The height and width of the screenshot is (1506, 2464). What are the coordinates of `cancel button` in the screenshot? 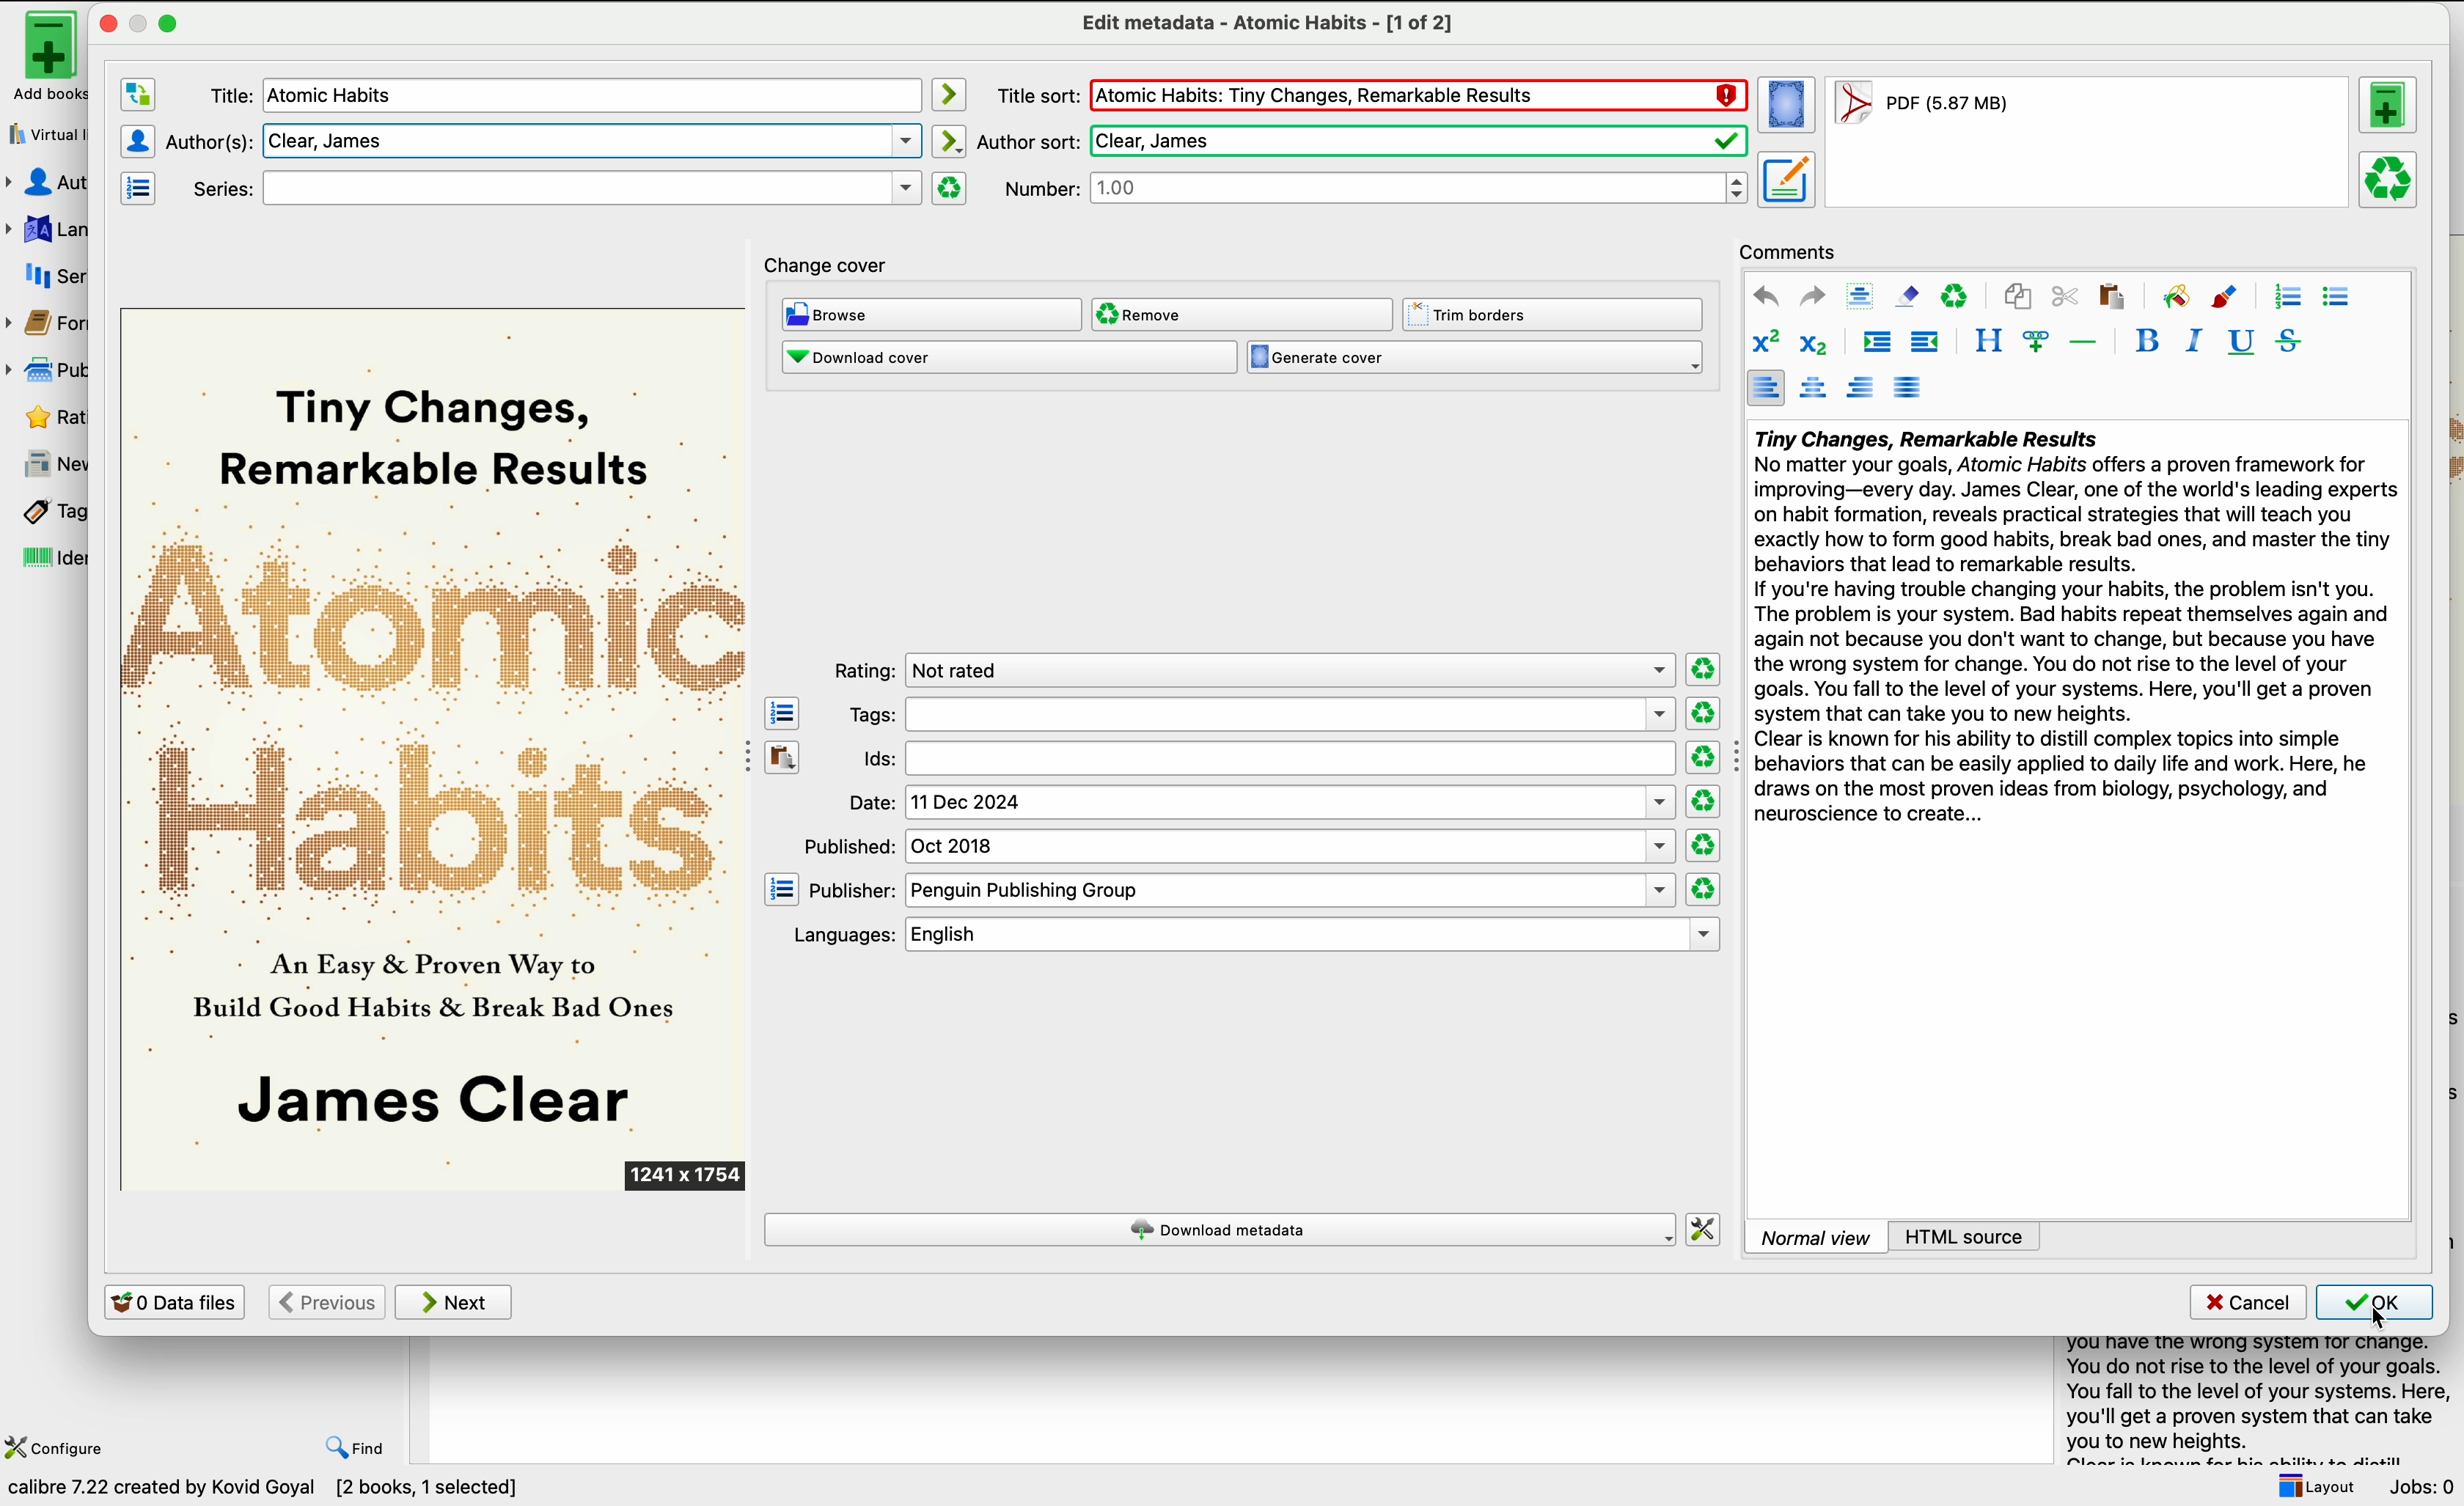 It's located at (2245, 1303).